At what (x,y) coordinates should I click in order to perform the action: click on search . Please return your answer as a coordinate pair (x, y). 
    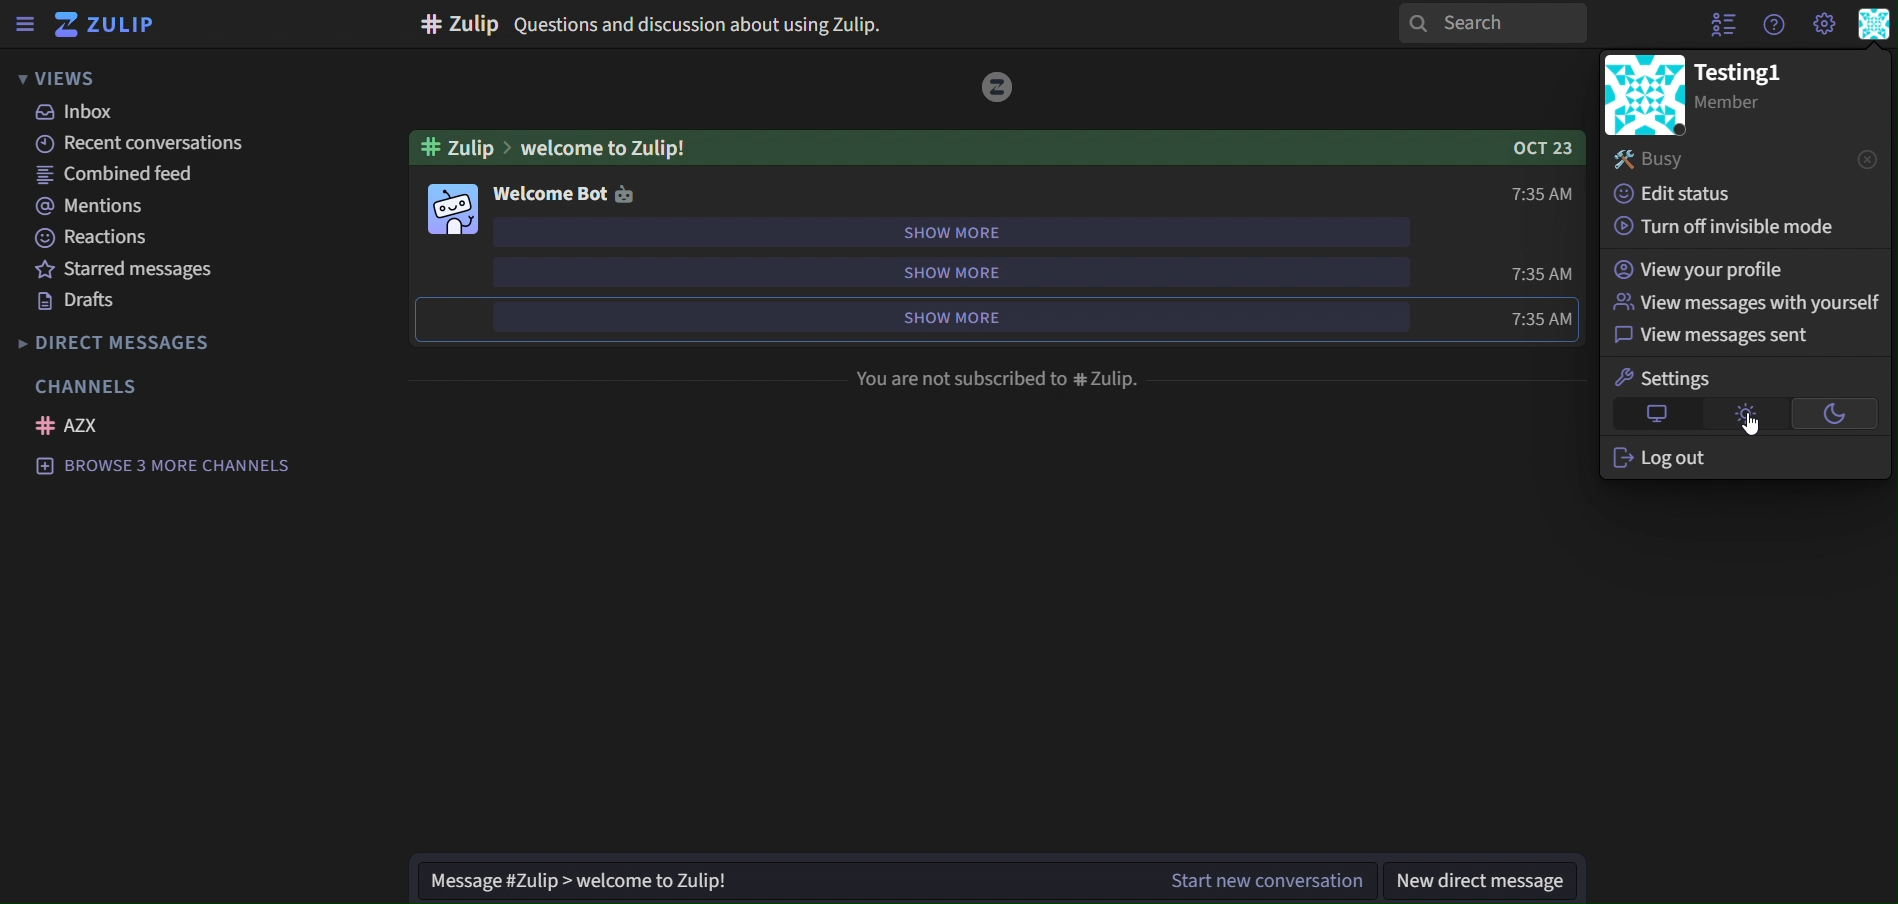
    Looking at the image, I should click on (1489, 26).